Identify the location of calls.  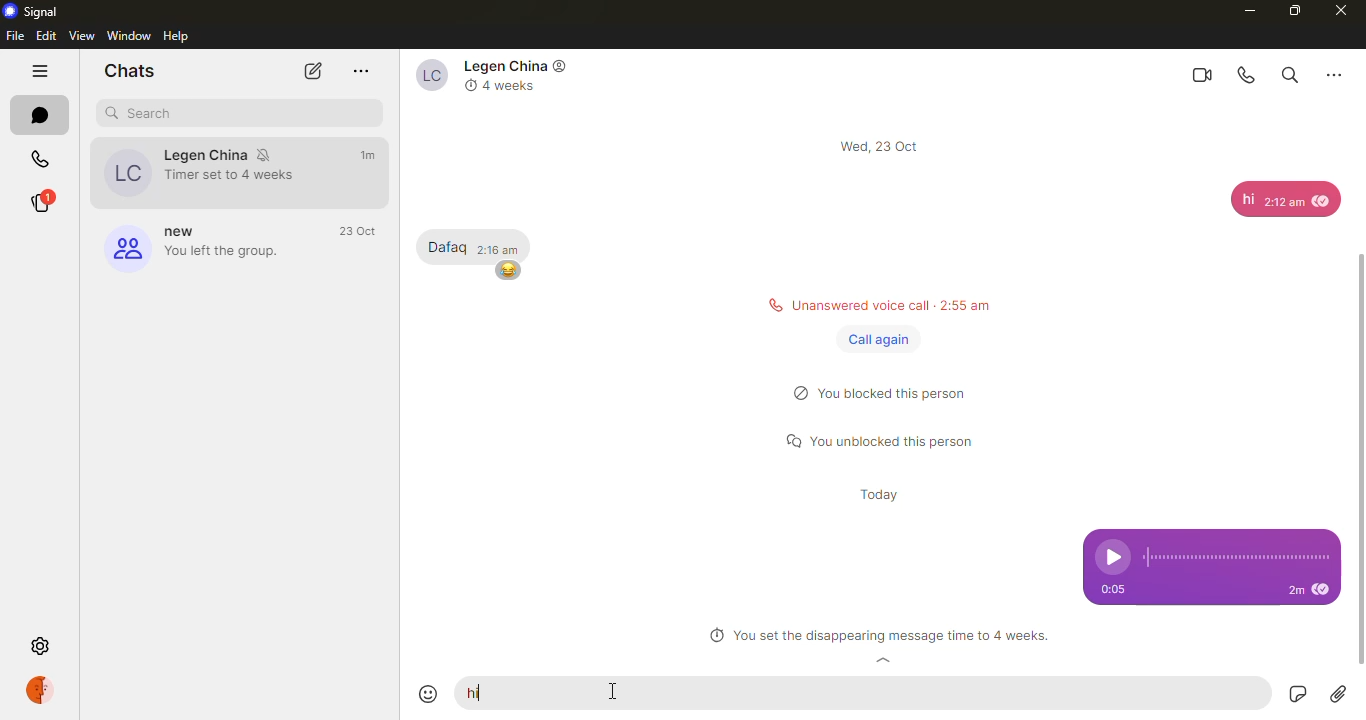
(40, 161).